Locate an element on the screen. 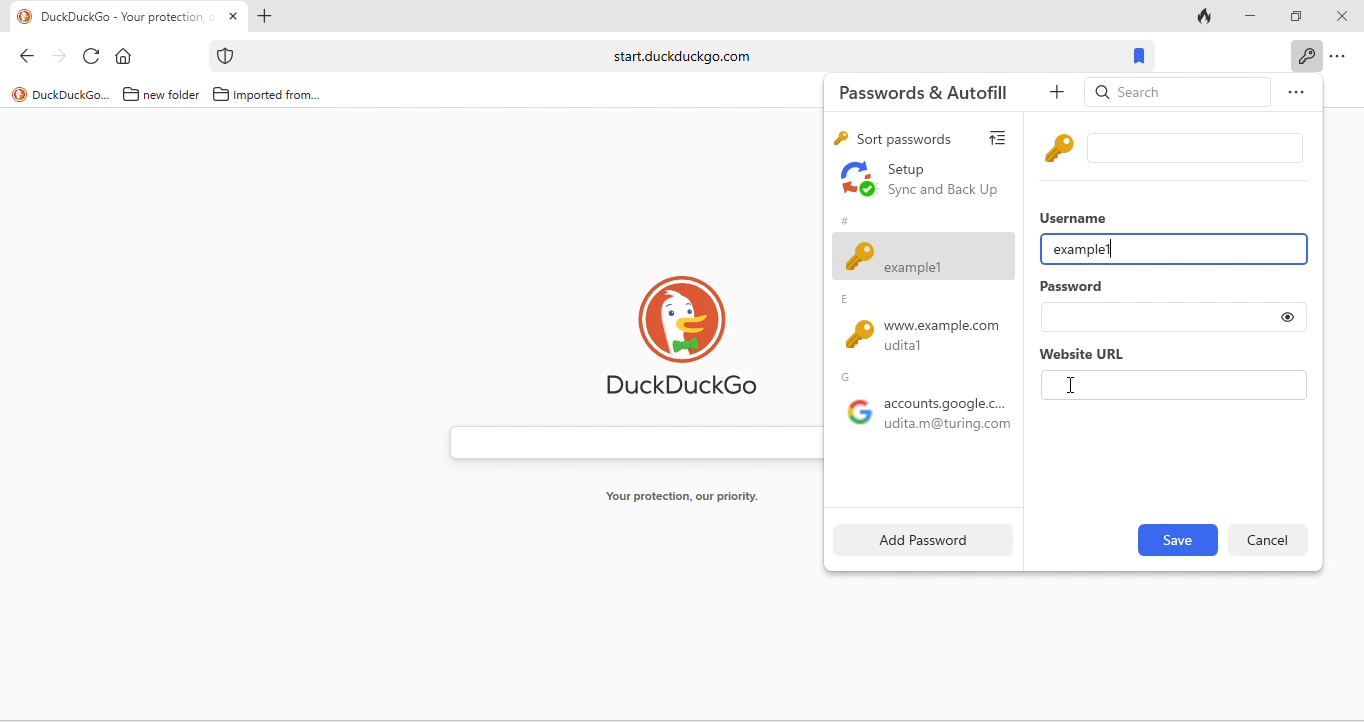 The image size is (1364, 722). password is located at coordinates (1074, 288).